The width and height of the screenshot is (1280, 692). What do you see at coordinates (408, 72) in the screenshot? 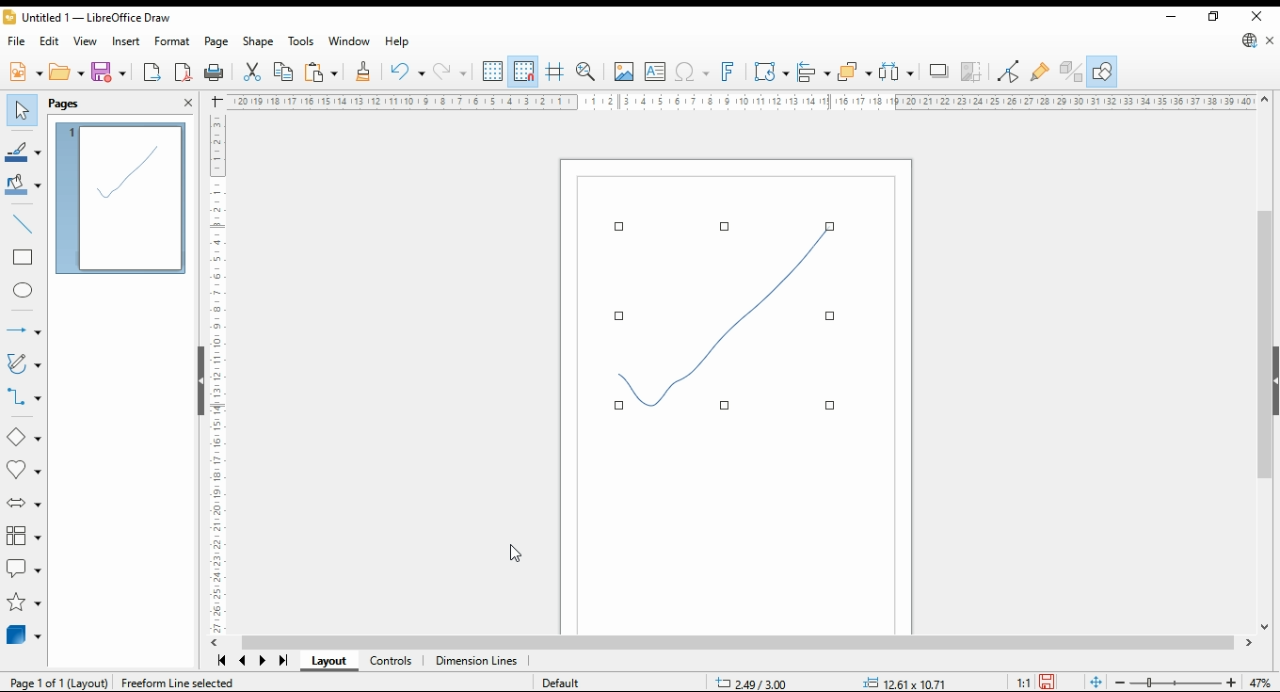
I see `undo` at bounding box center [408, 72].